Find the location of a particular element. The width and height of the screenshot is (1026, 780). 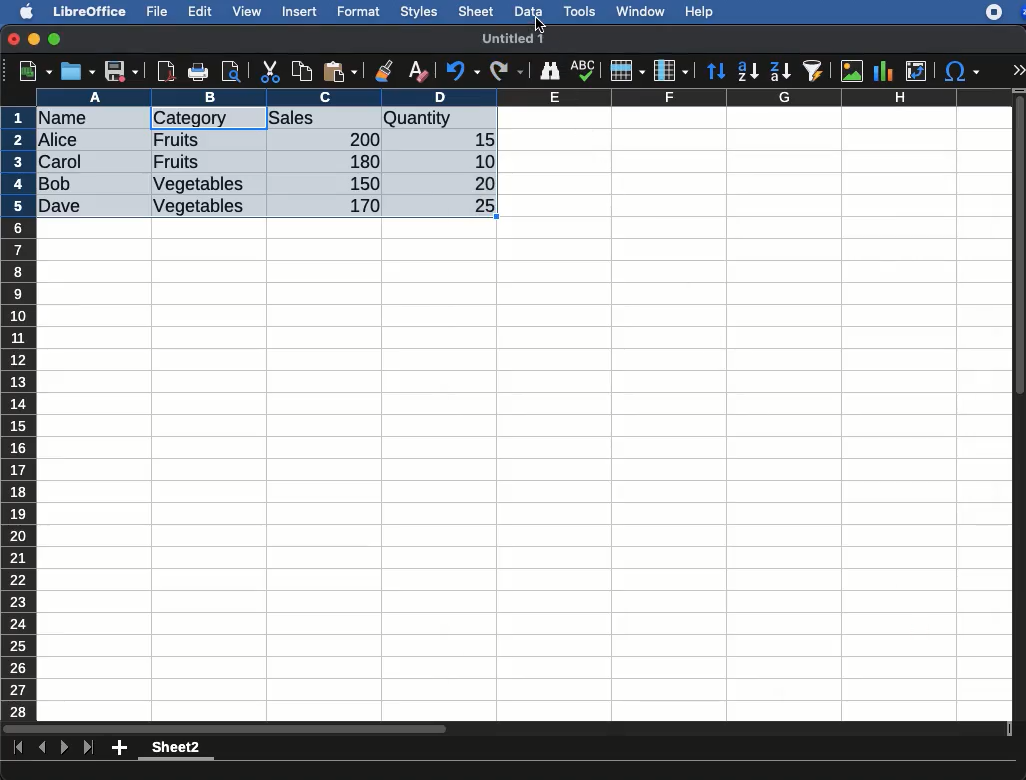

print preview is located at coordinates (231, 73).